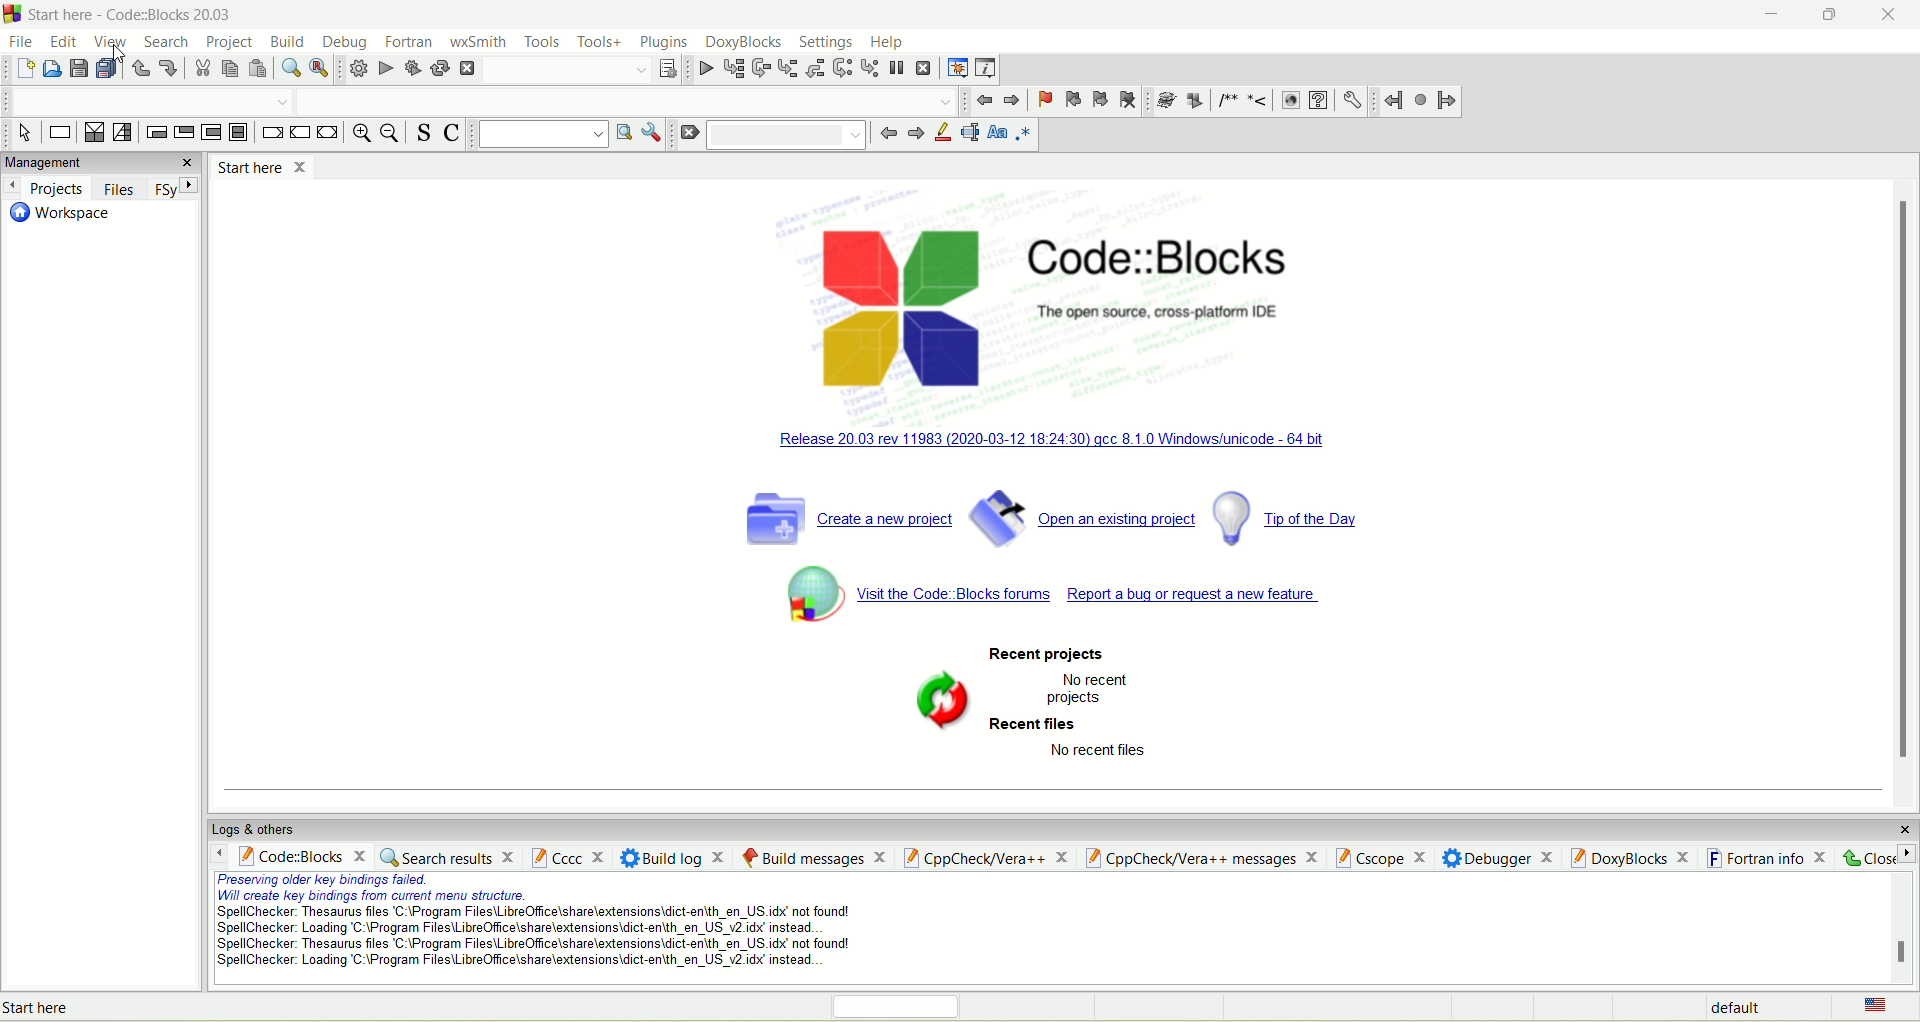 Image resolution: width=1920 pixels, height=1022 pixels. I want to click on step into, so click(787, 68).